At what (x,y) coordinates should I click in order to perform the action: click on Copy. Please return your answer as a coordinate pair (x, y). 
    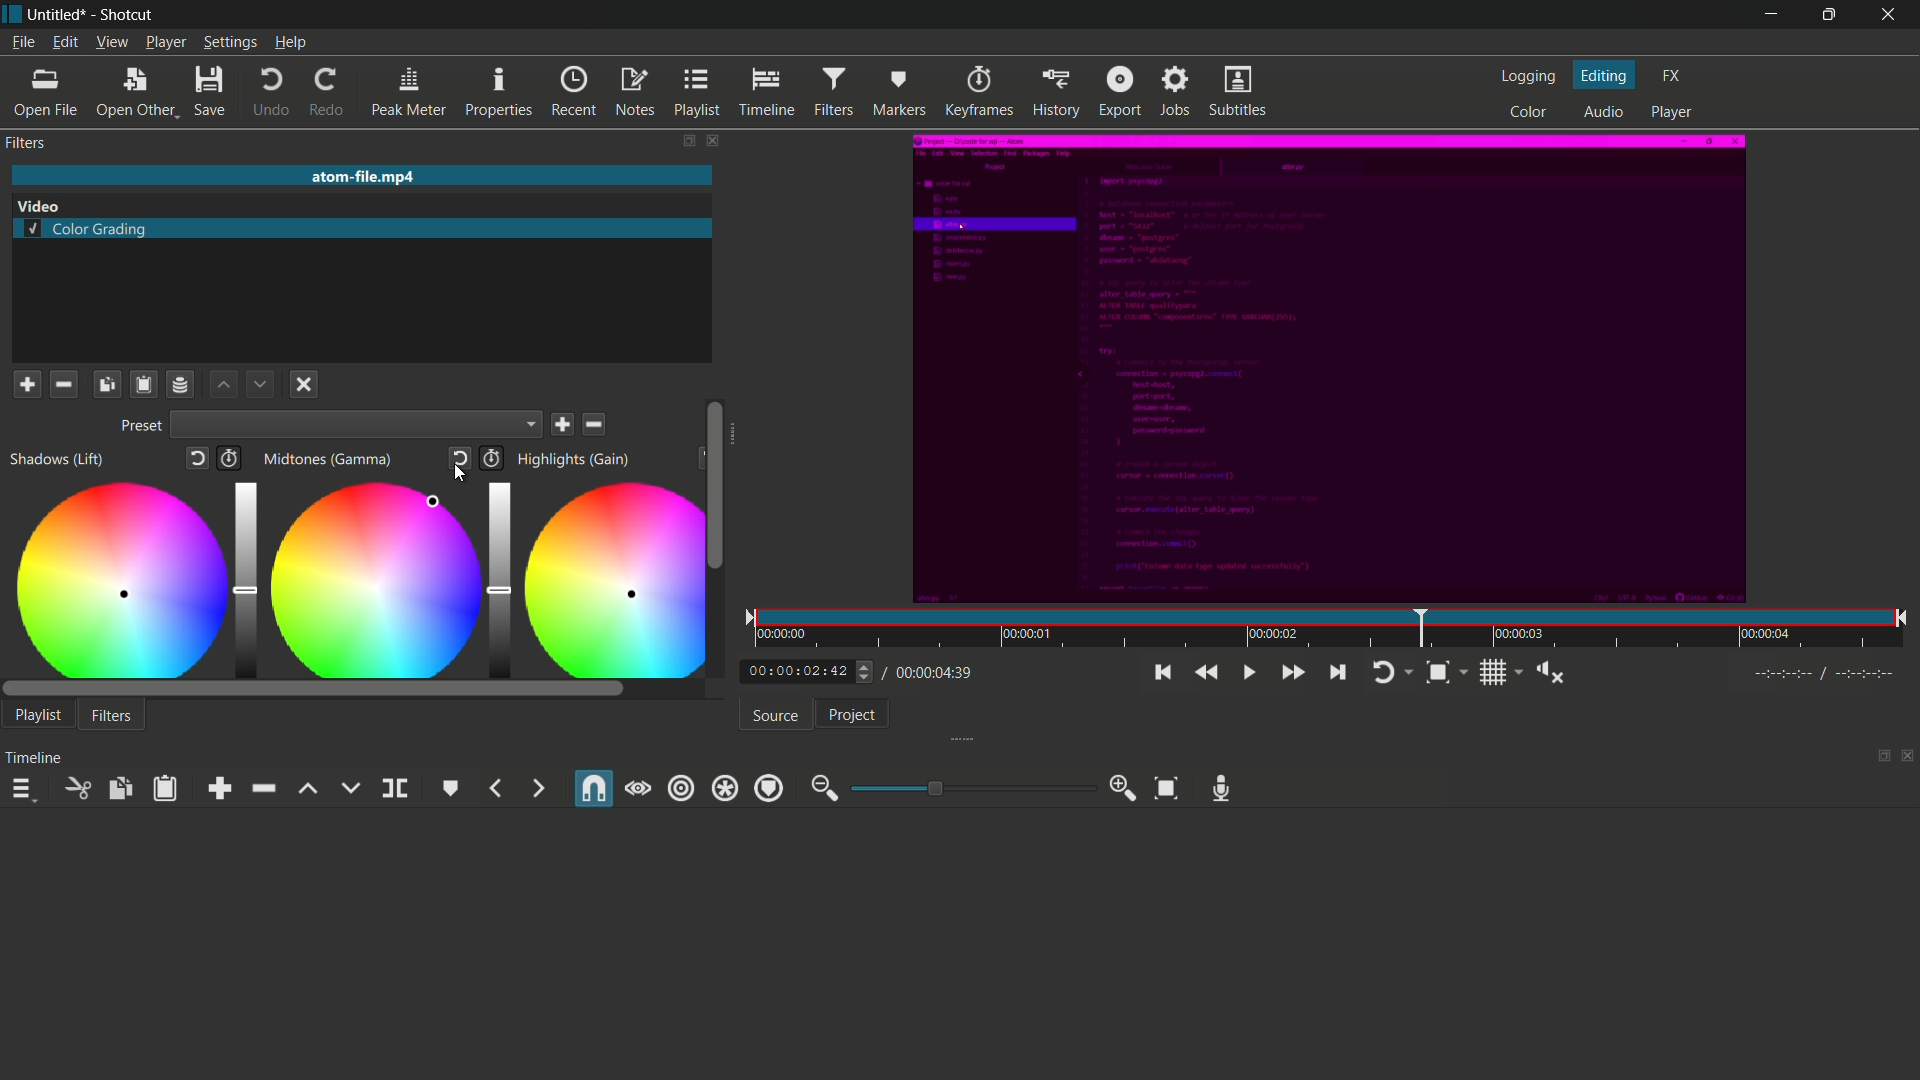
    Looking at the image, I should click on (107, 383).